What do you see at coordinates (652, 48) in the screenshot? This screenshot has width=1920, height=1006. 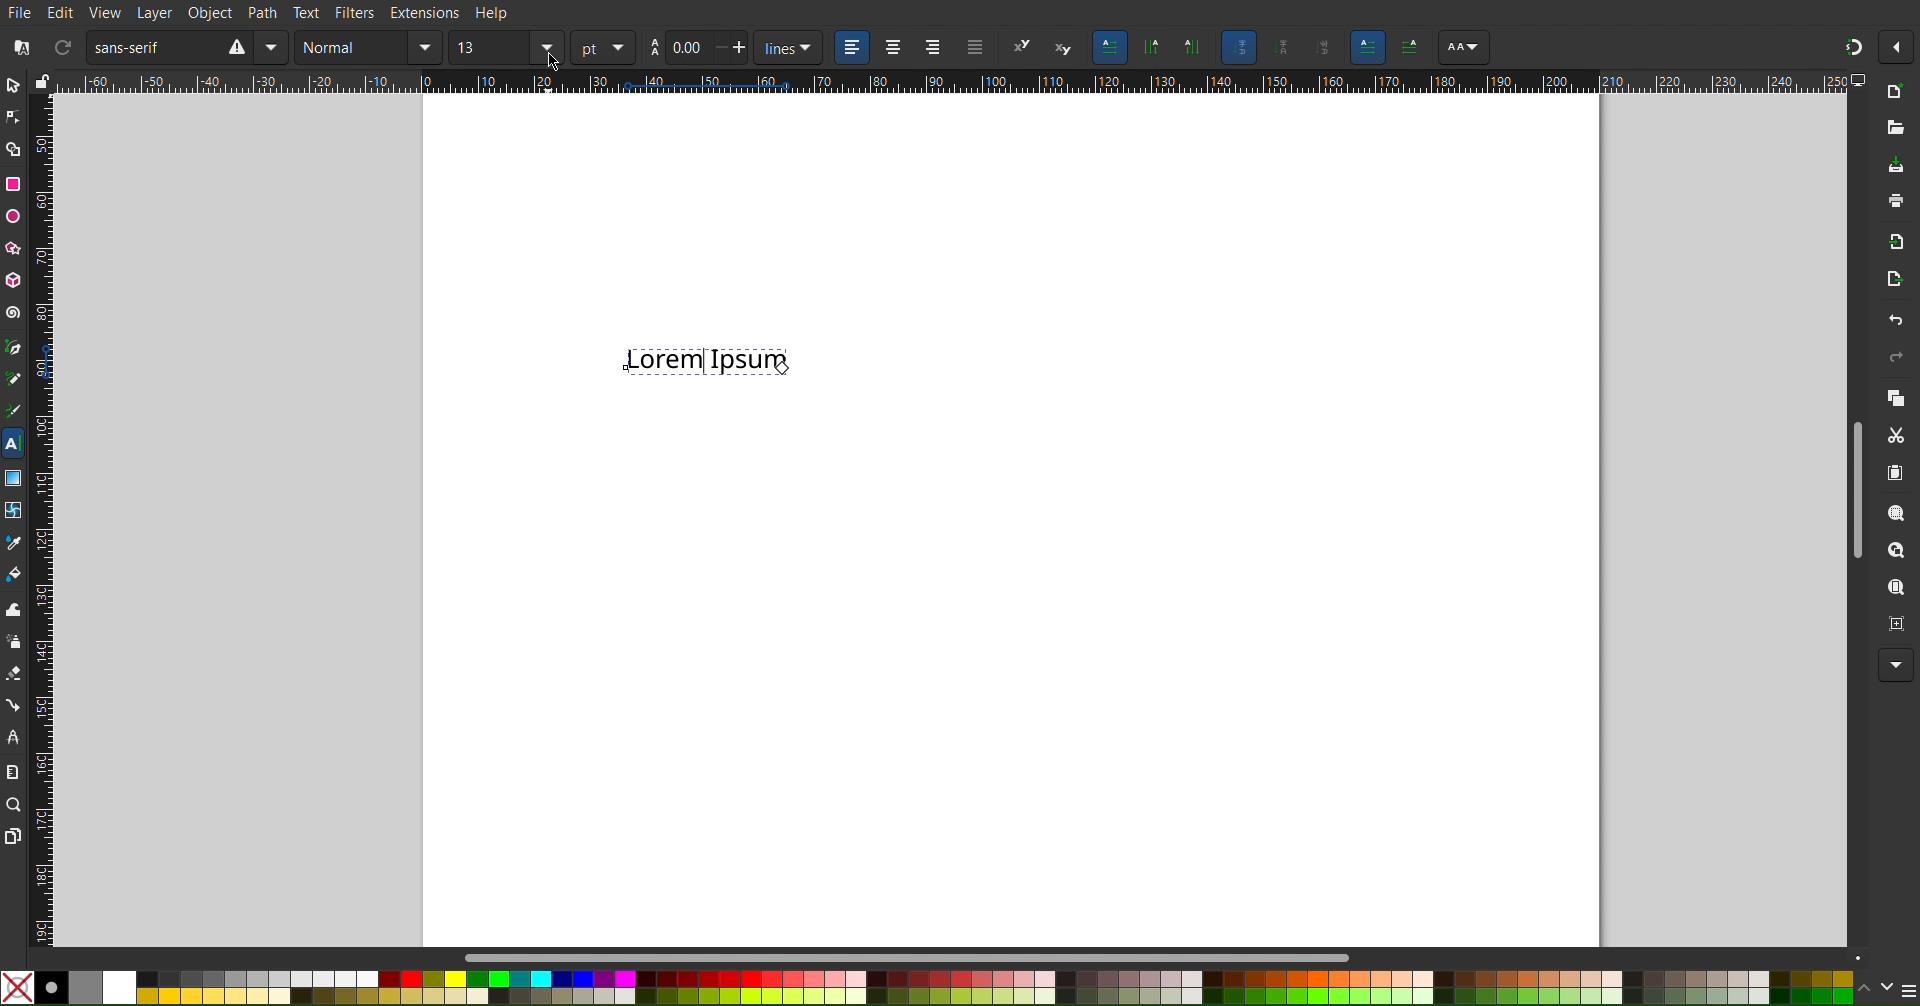 I see `aa` at bounding box center [652, 48].